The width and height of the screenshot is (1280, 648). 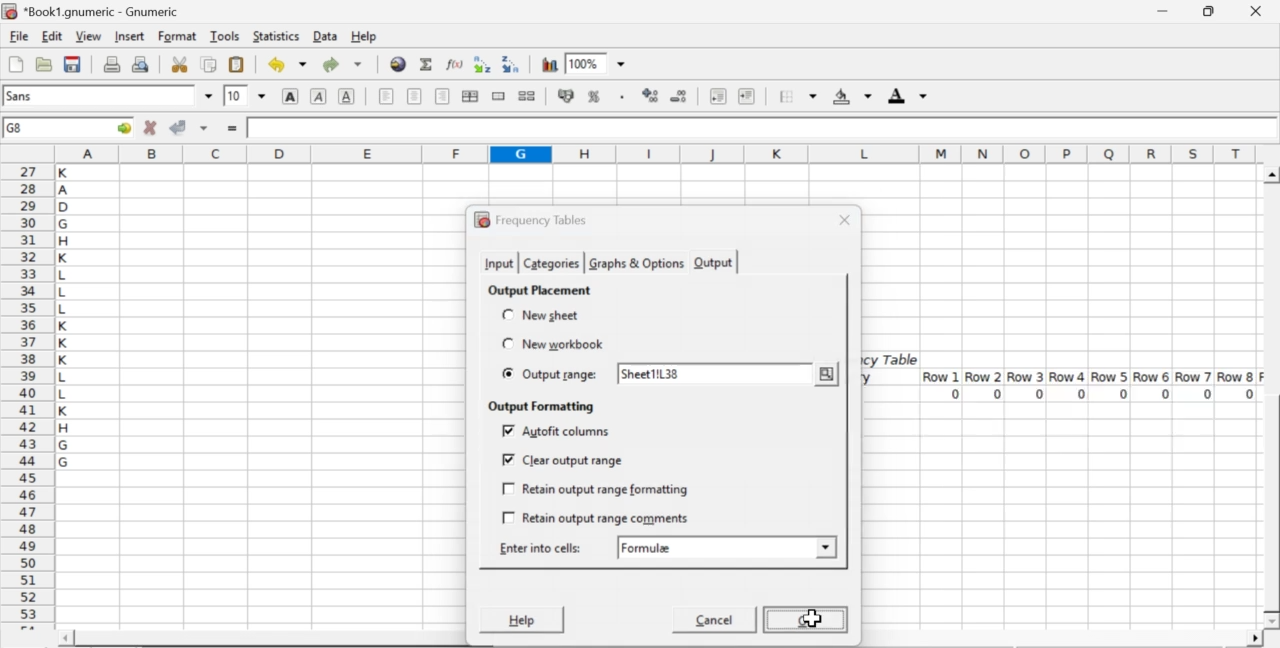 What do you see at coordinates (635, 263) in the screenshot?
I see `graphs & options` at bounding box center [635, 263].